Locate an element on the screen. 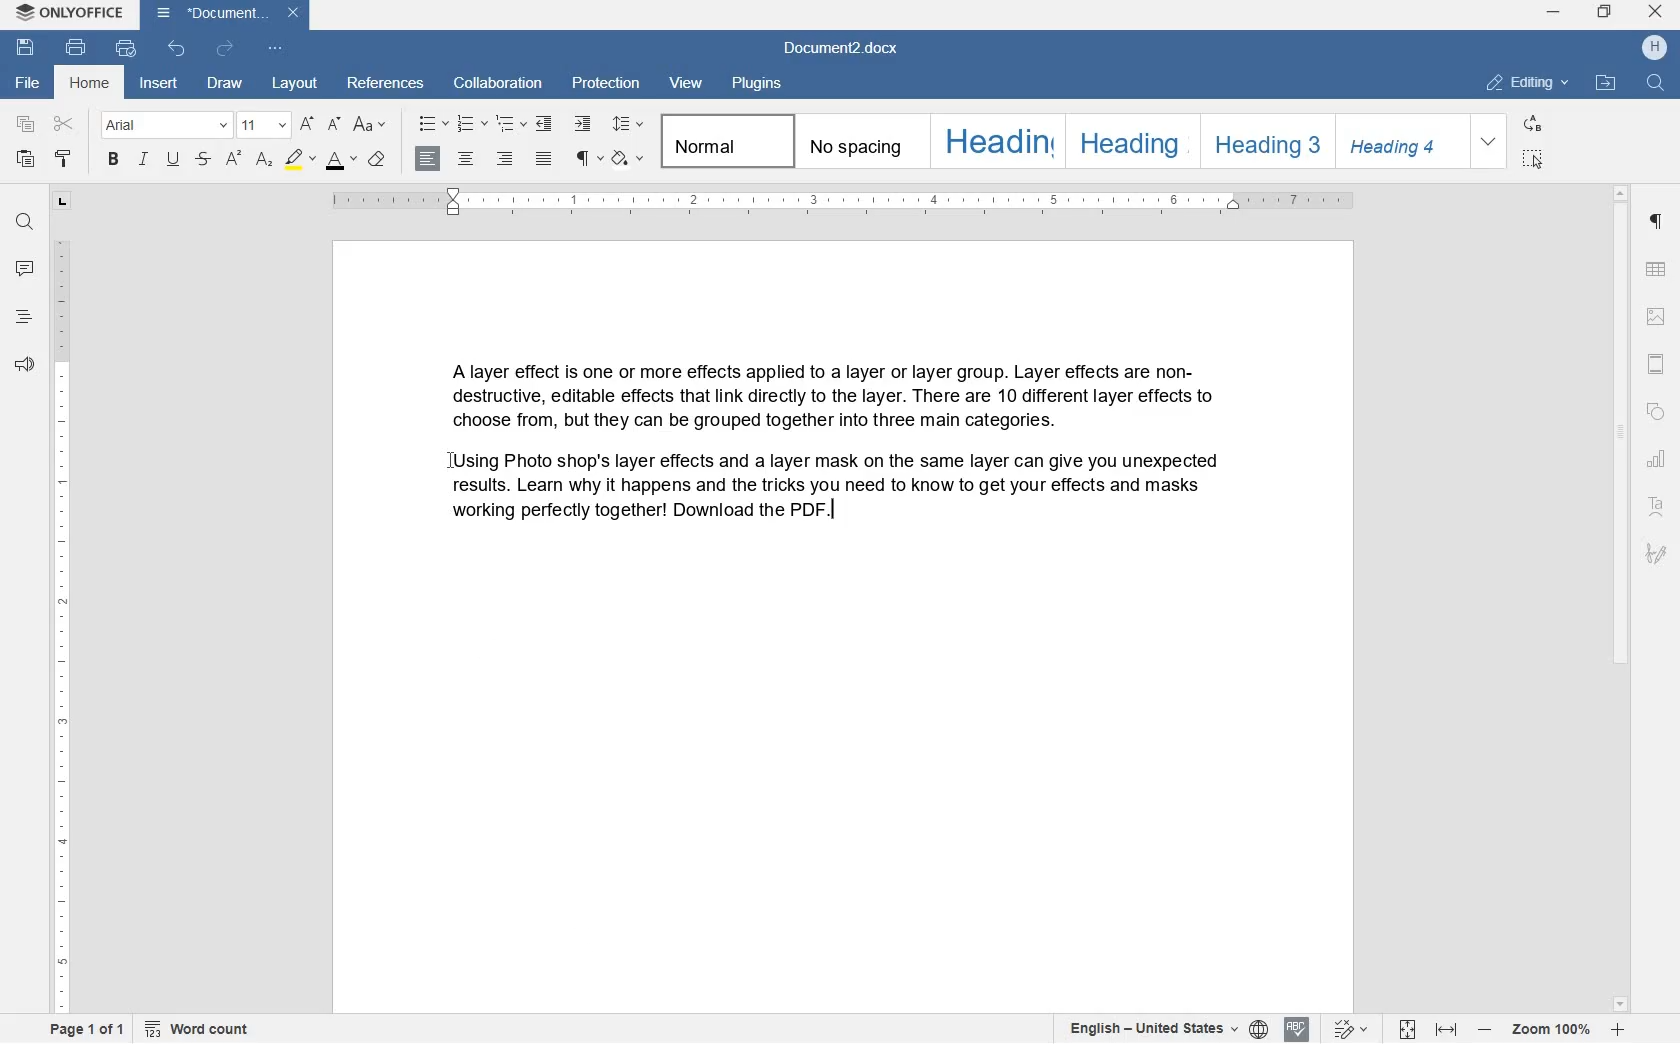  NUMBERING is located at coordinates (473, 123).